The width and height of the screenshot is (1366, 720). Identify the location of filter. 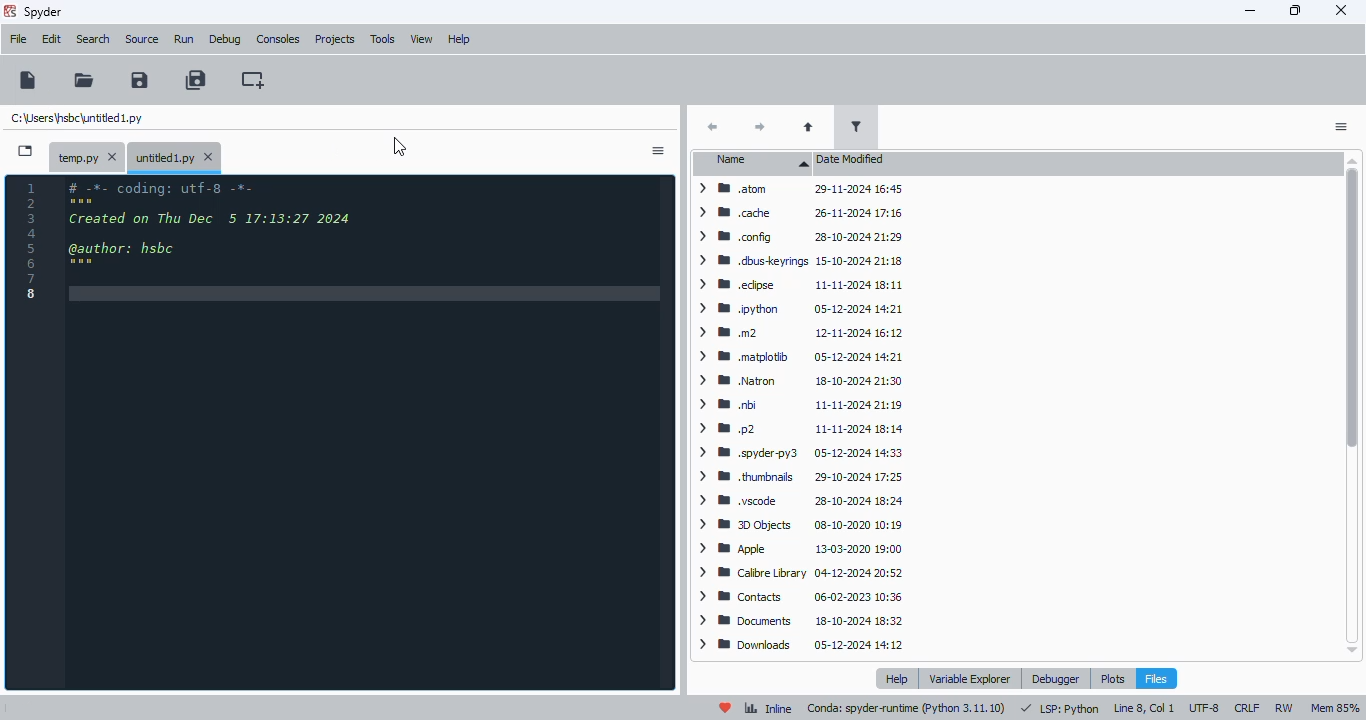
(855, 127).